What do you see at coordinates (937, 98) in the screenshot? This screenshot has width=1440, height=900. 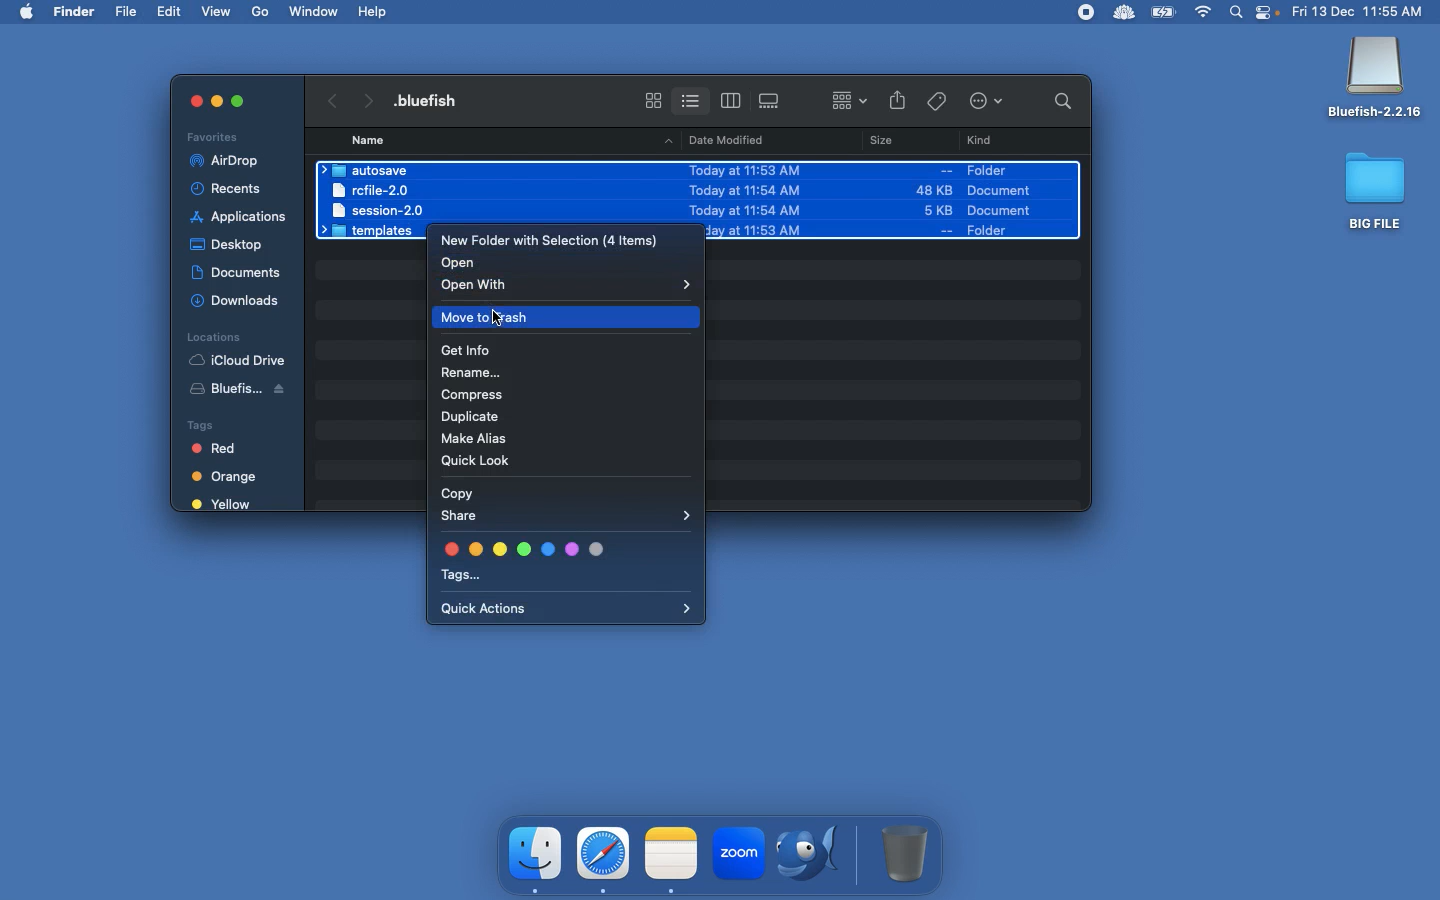 I see `tags` at bounding box center [937, 98].